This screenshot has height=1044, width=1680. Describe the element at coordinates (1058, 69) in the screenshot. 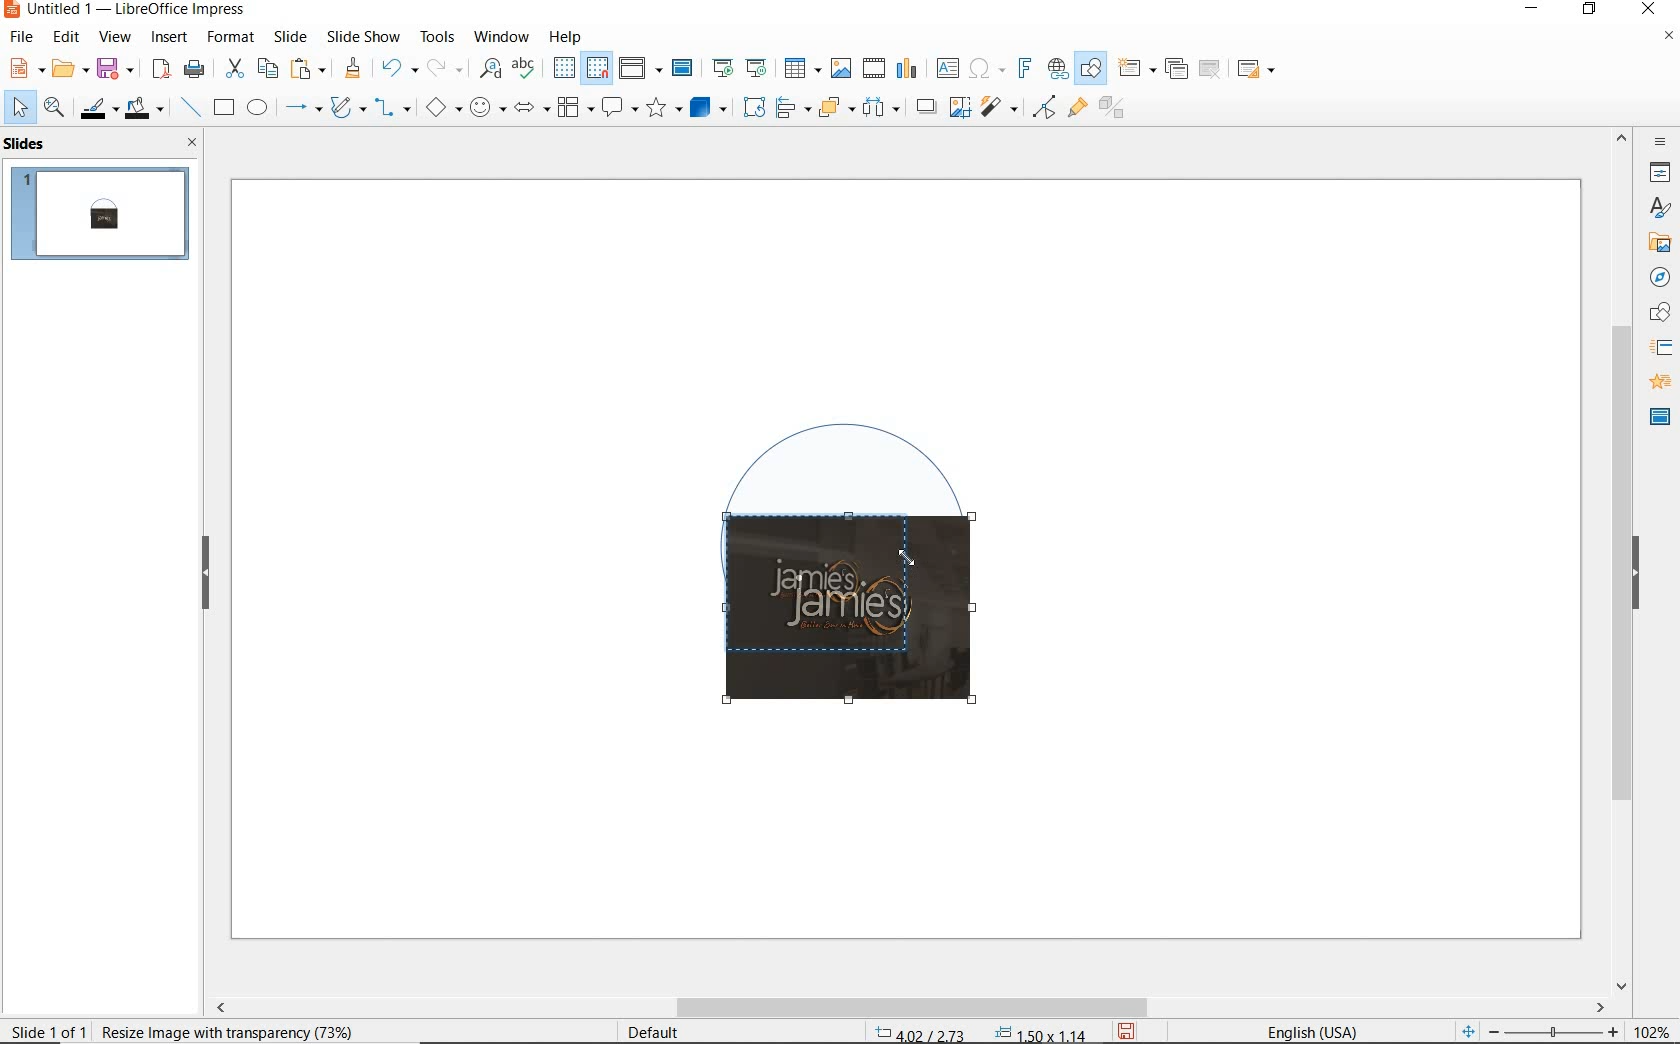

I see `insert hyperlink` at that location.